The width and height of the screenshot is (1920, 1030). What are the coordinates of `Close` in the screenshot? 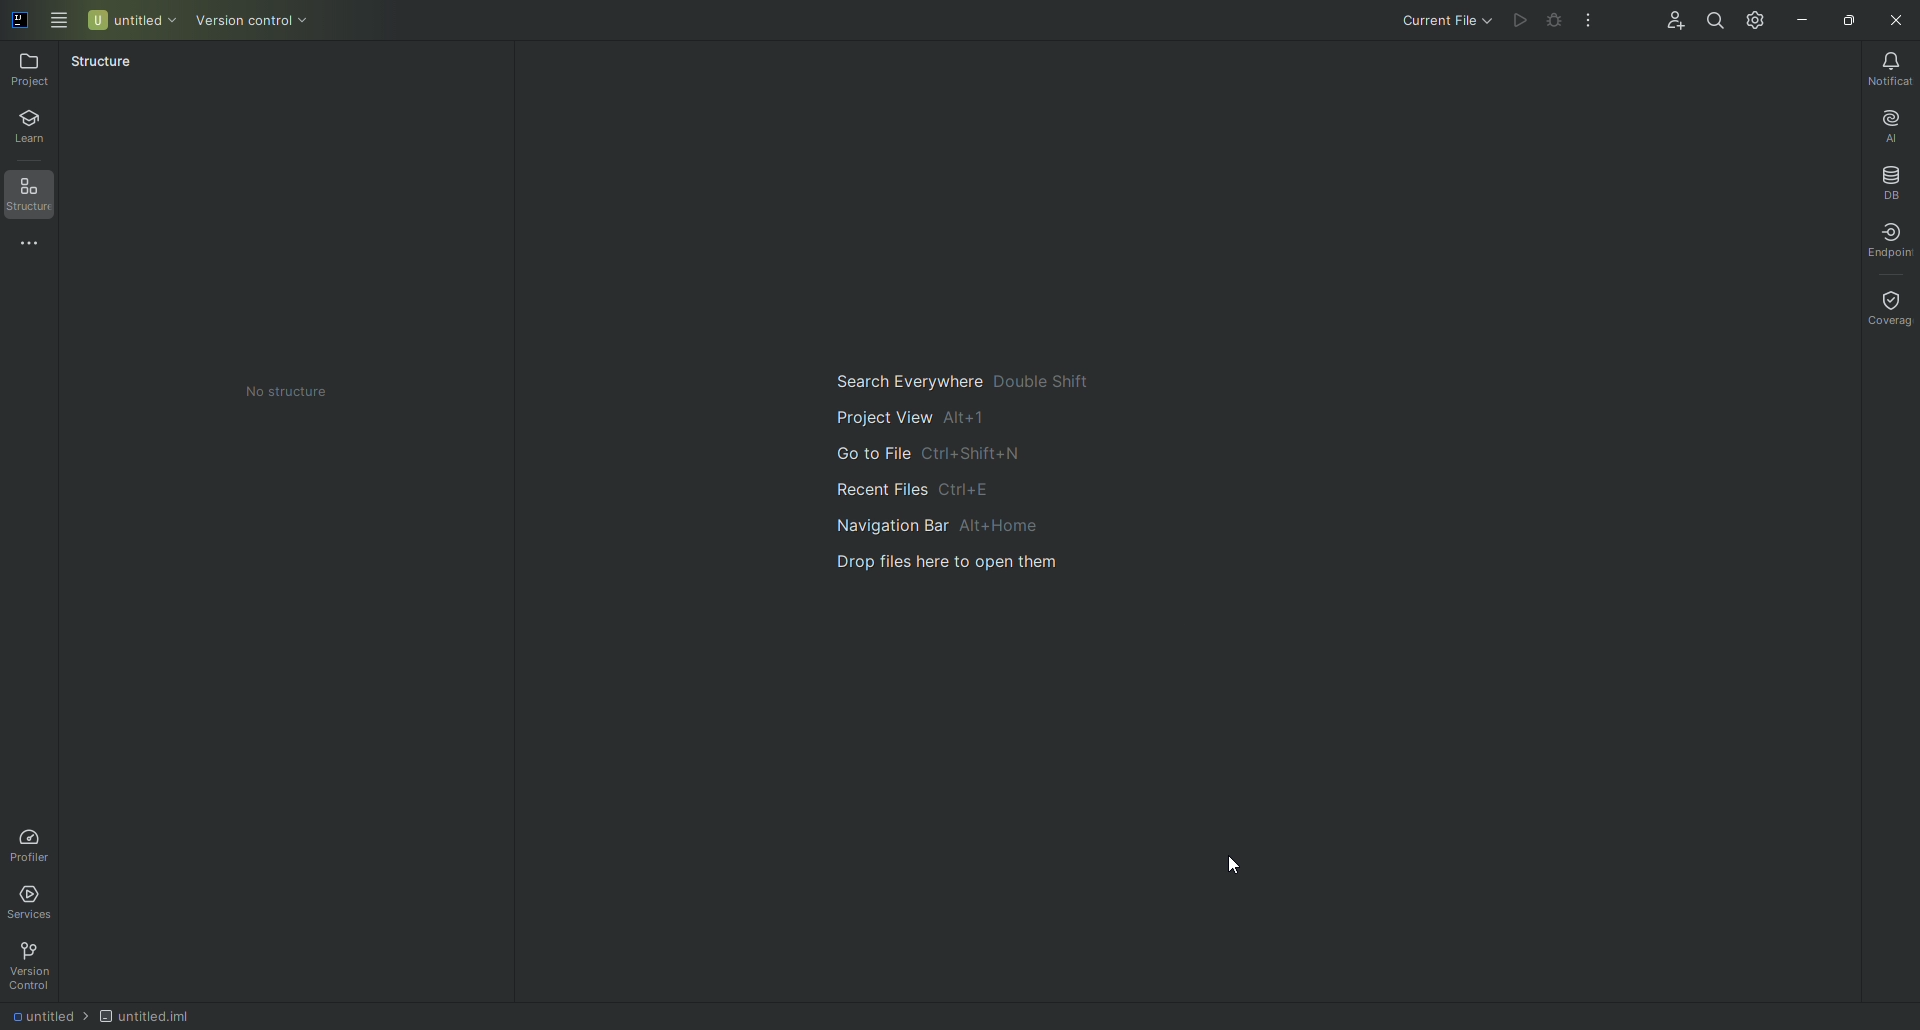 It's located at (1894, 21).